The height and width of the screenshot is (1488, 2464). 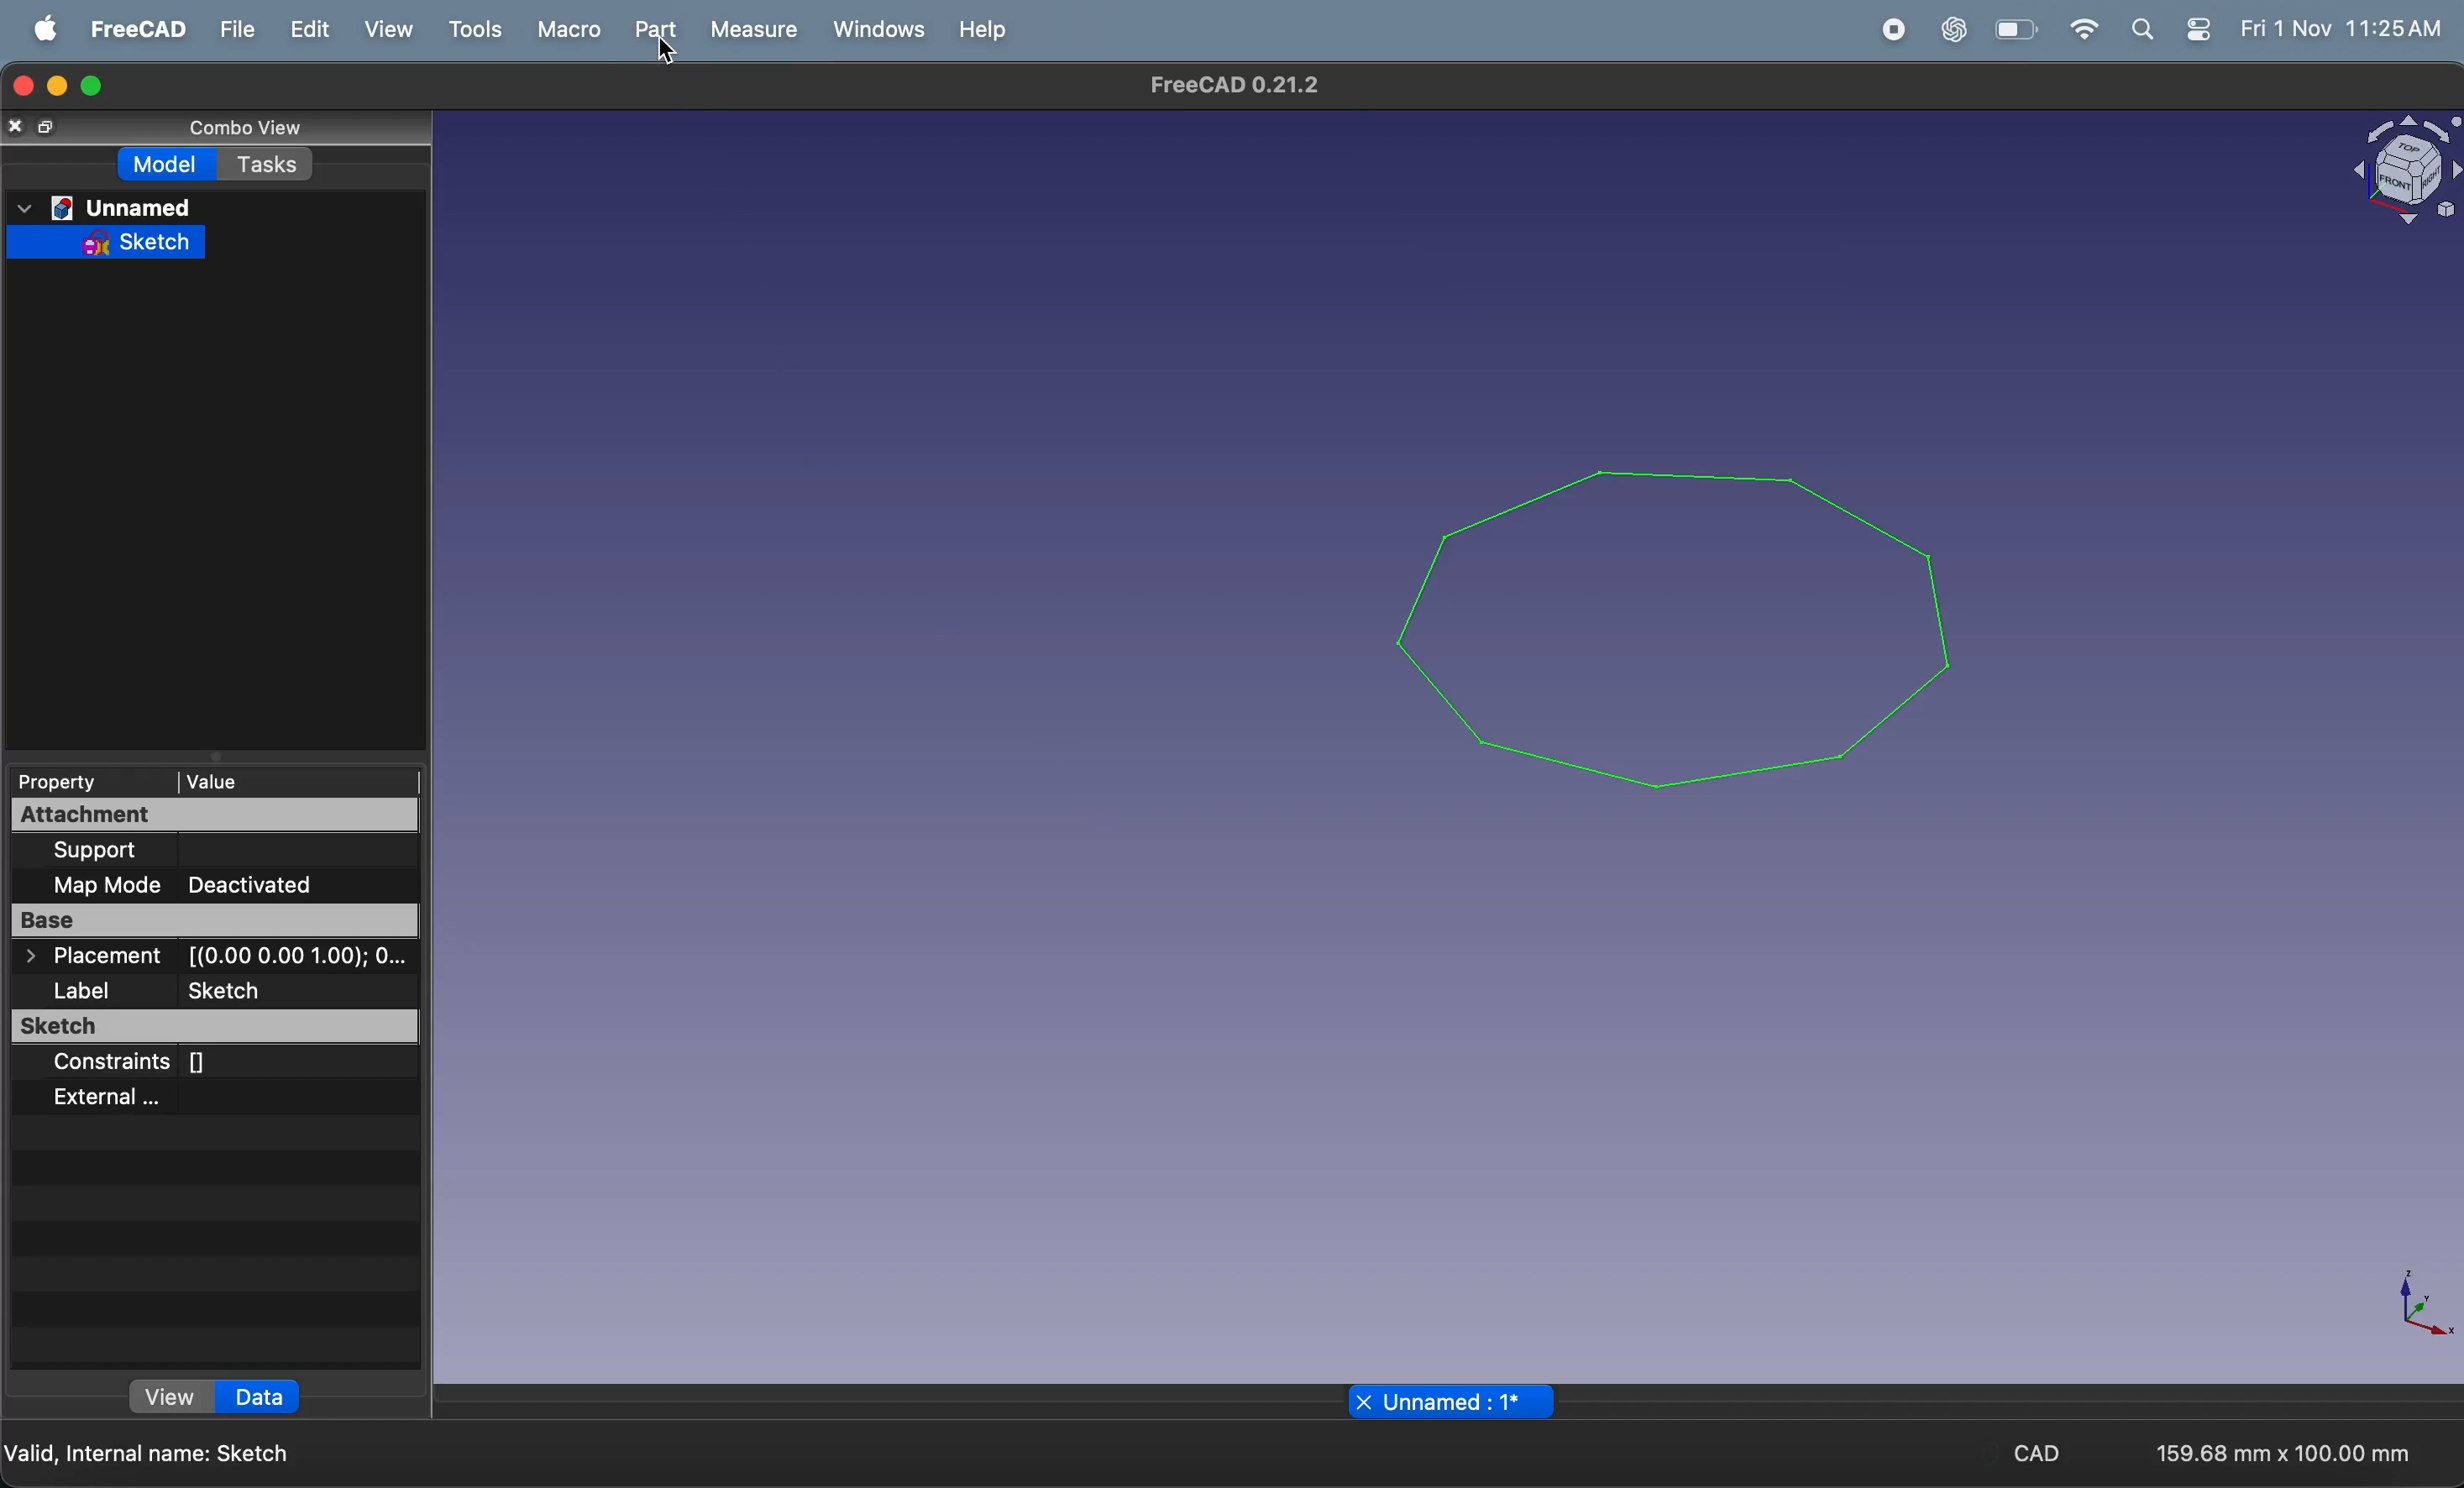 What do you see at coordinates (2392, 171) in the screenshot?
I see `object view` at bounding box center [2392, 171].